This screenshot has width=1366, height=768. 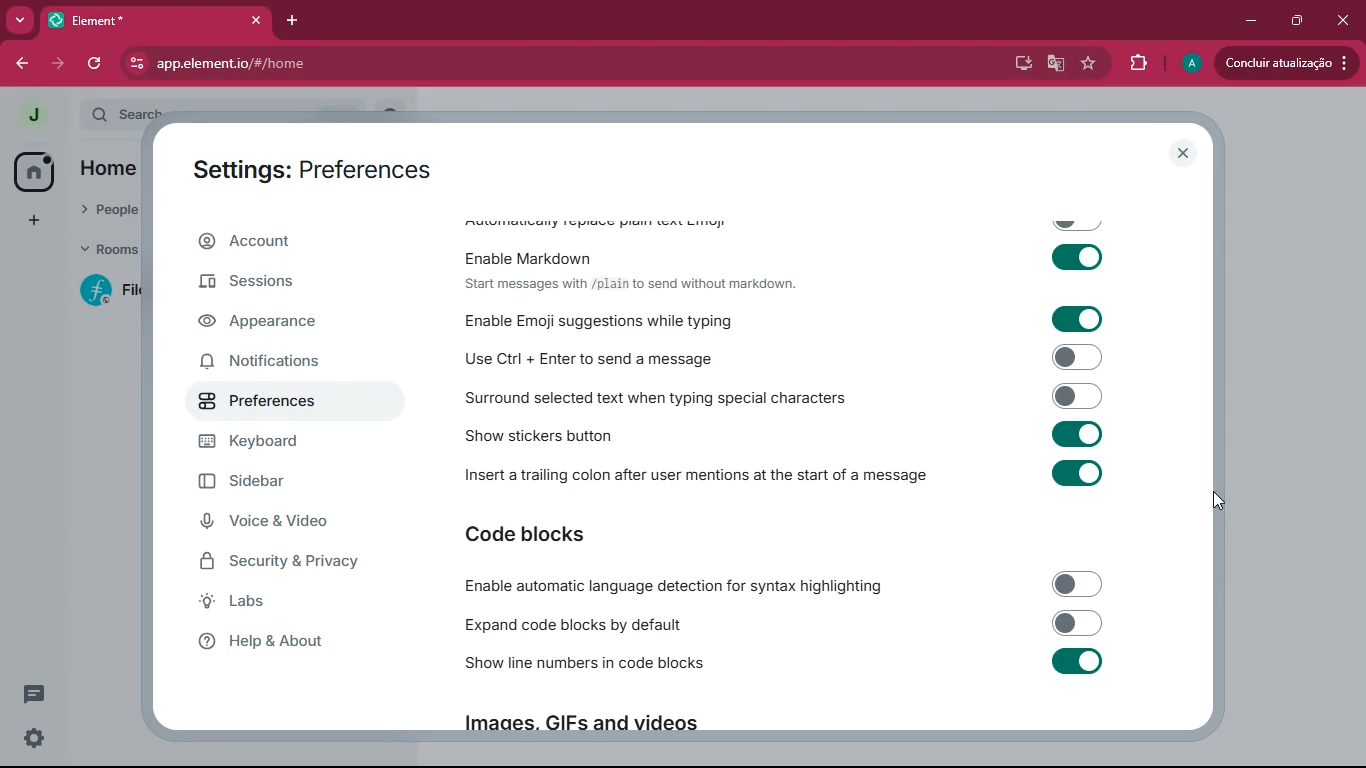 What do you see at coordinates (788, 253) in the screenshot?
I see `Enable Markdown` at bounding box center [788, 253].